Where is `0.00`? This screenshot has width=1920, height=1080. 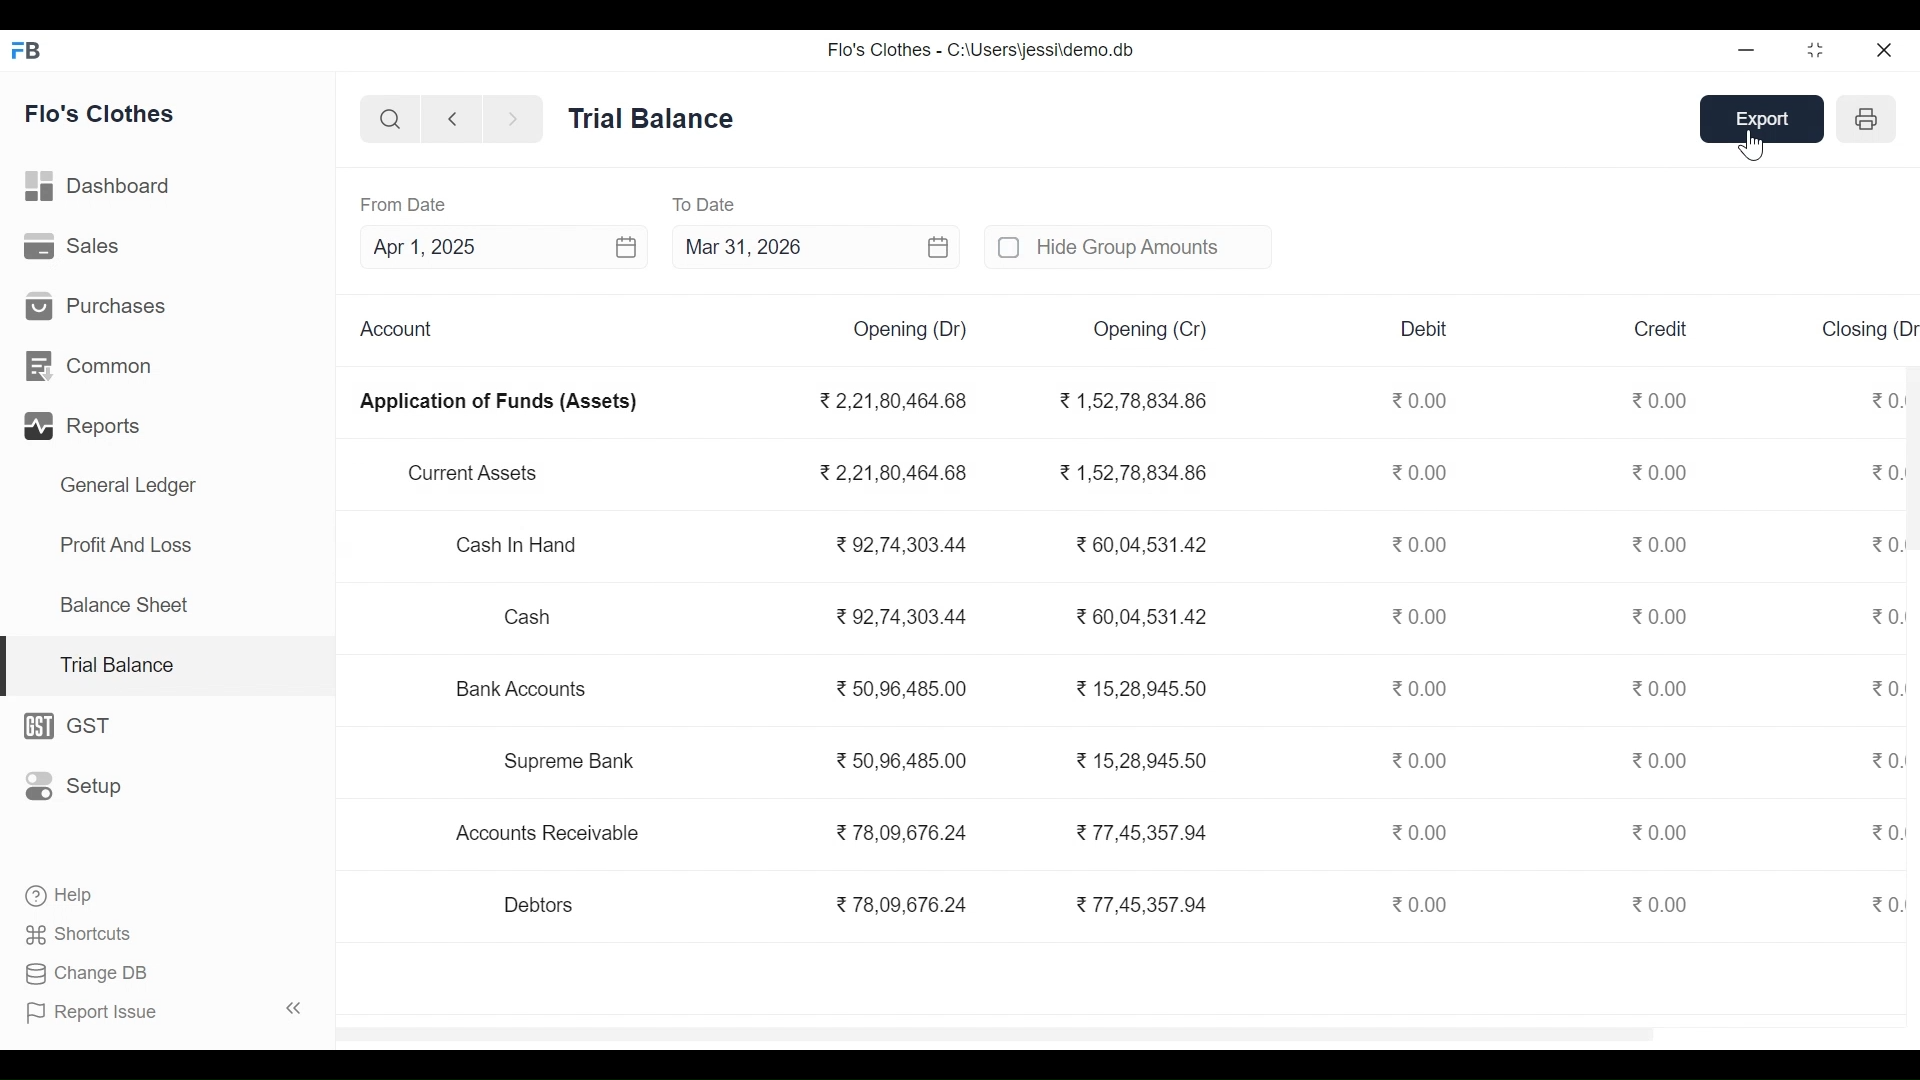
0.00 is located at coordinates (1422, 616).